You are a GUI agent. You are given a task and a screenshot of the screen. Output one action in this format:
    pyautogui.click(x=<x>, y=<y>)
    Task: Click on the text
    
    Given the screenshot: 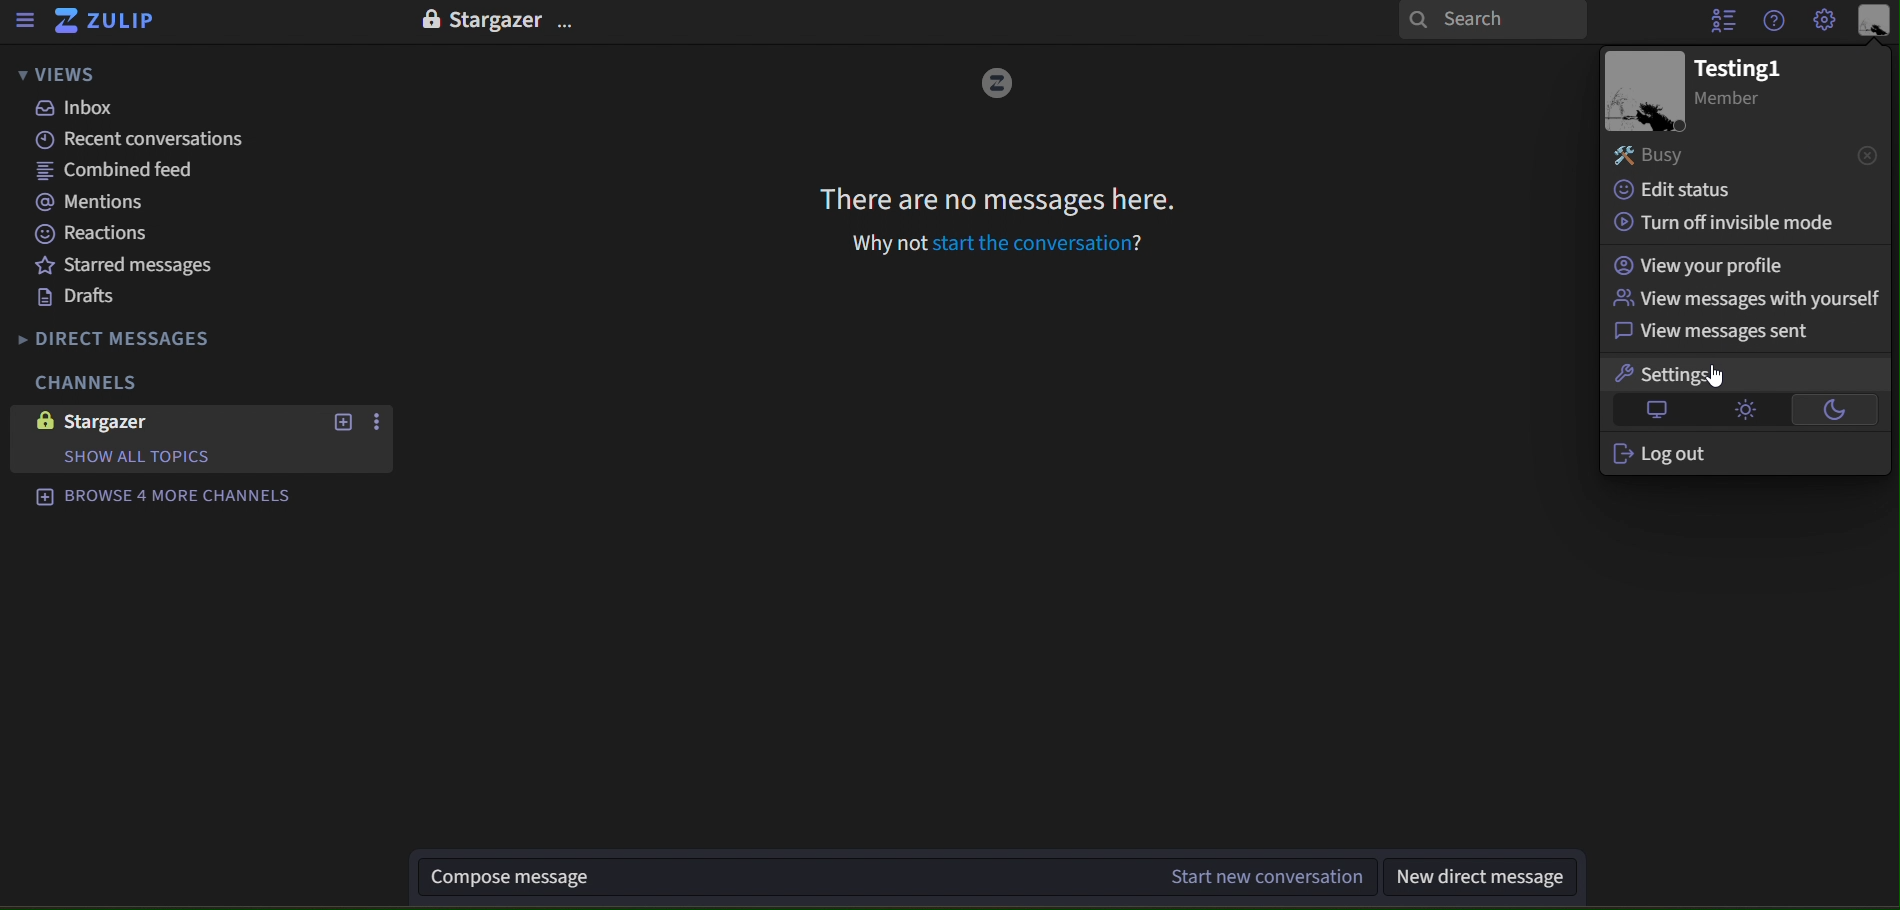 What is the action you would take?
    pyautogui.click(x=501, y=22)
    